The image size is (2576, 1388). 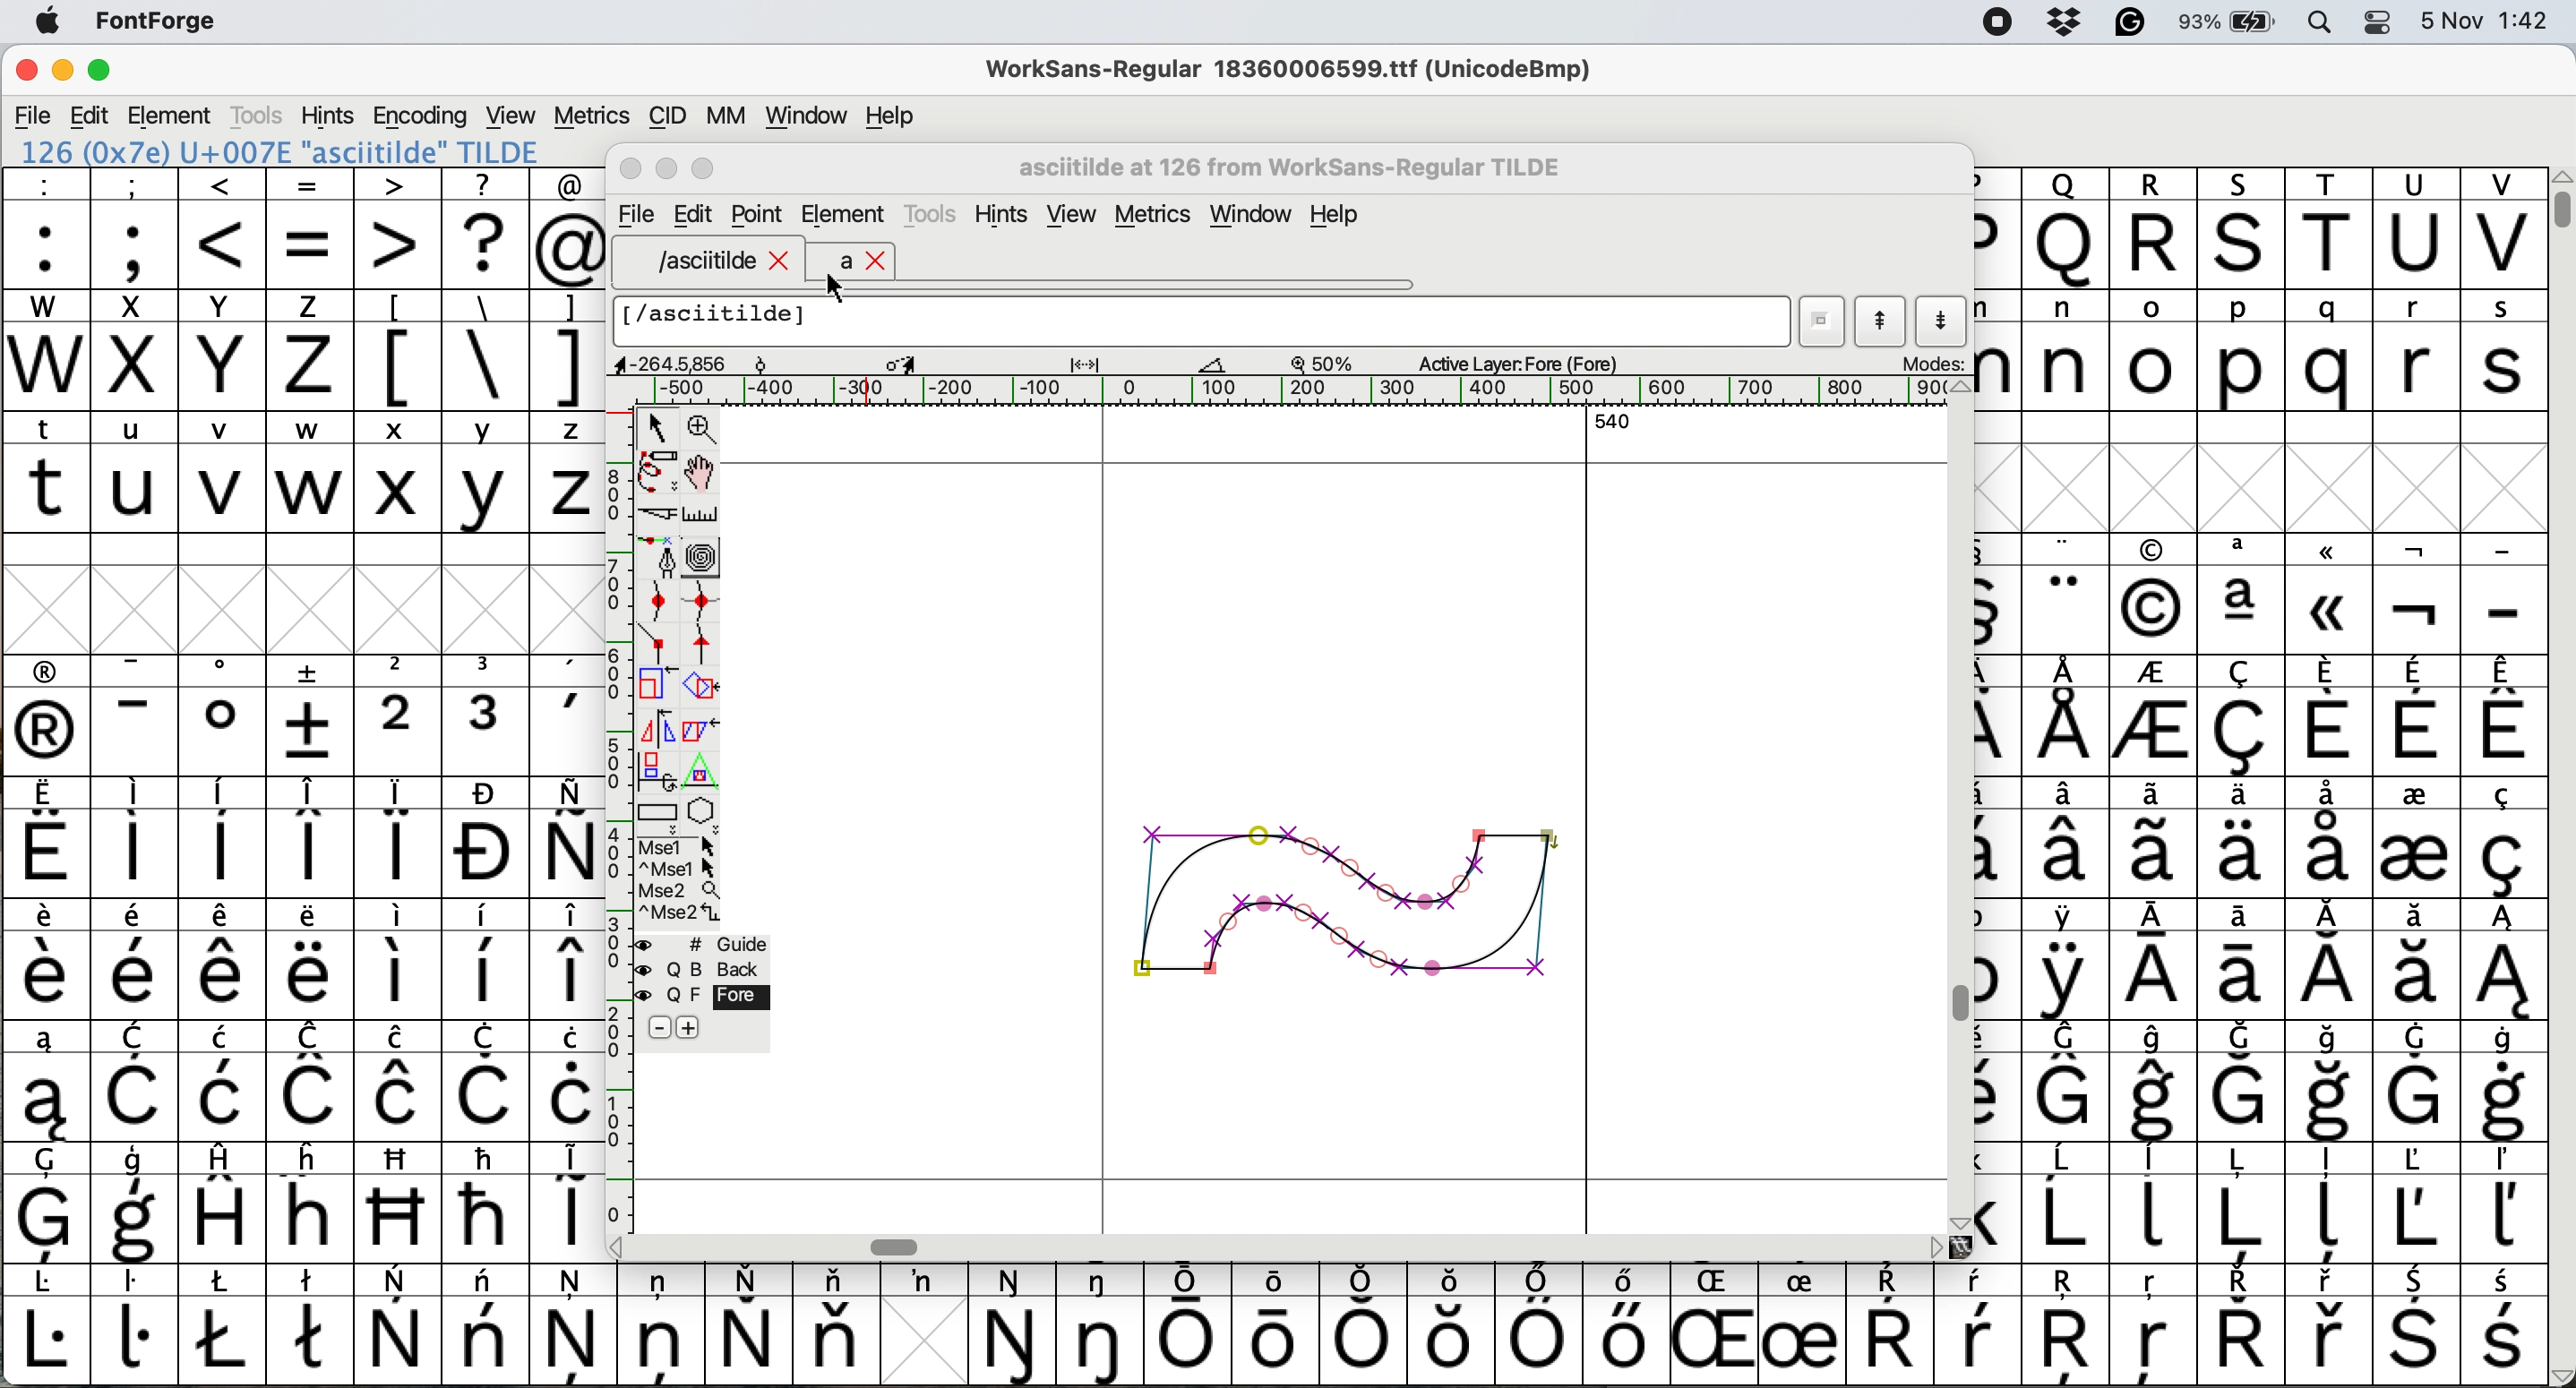 What do you see at coordinates (400, 1202) in the screenshot?
I see `` at bounding box center [400, 1202].